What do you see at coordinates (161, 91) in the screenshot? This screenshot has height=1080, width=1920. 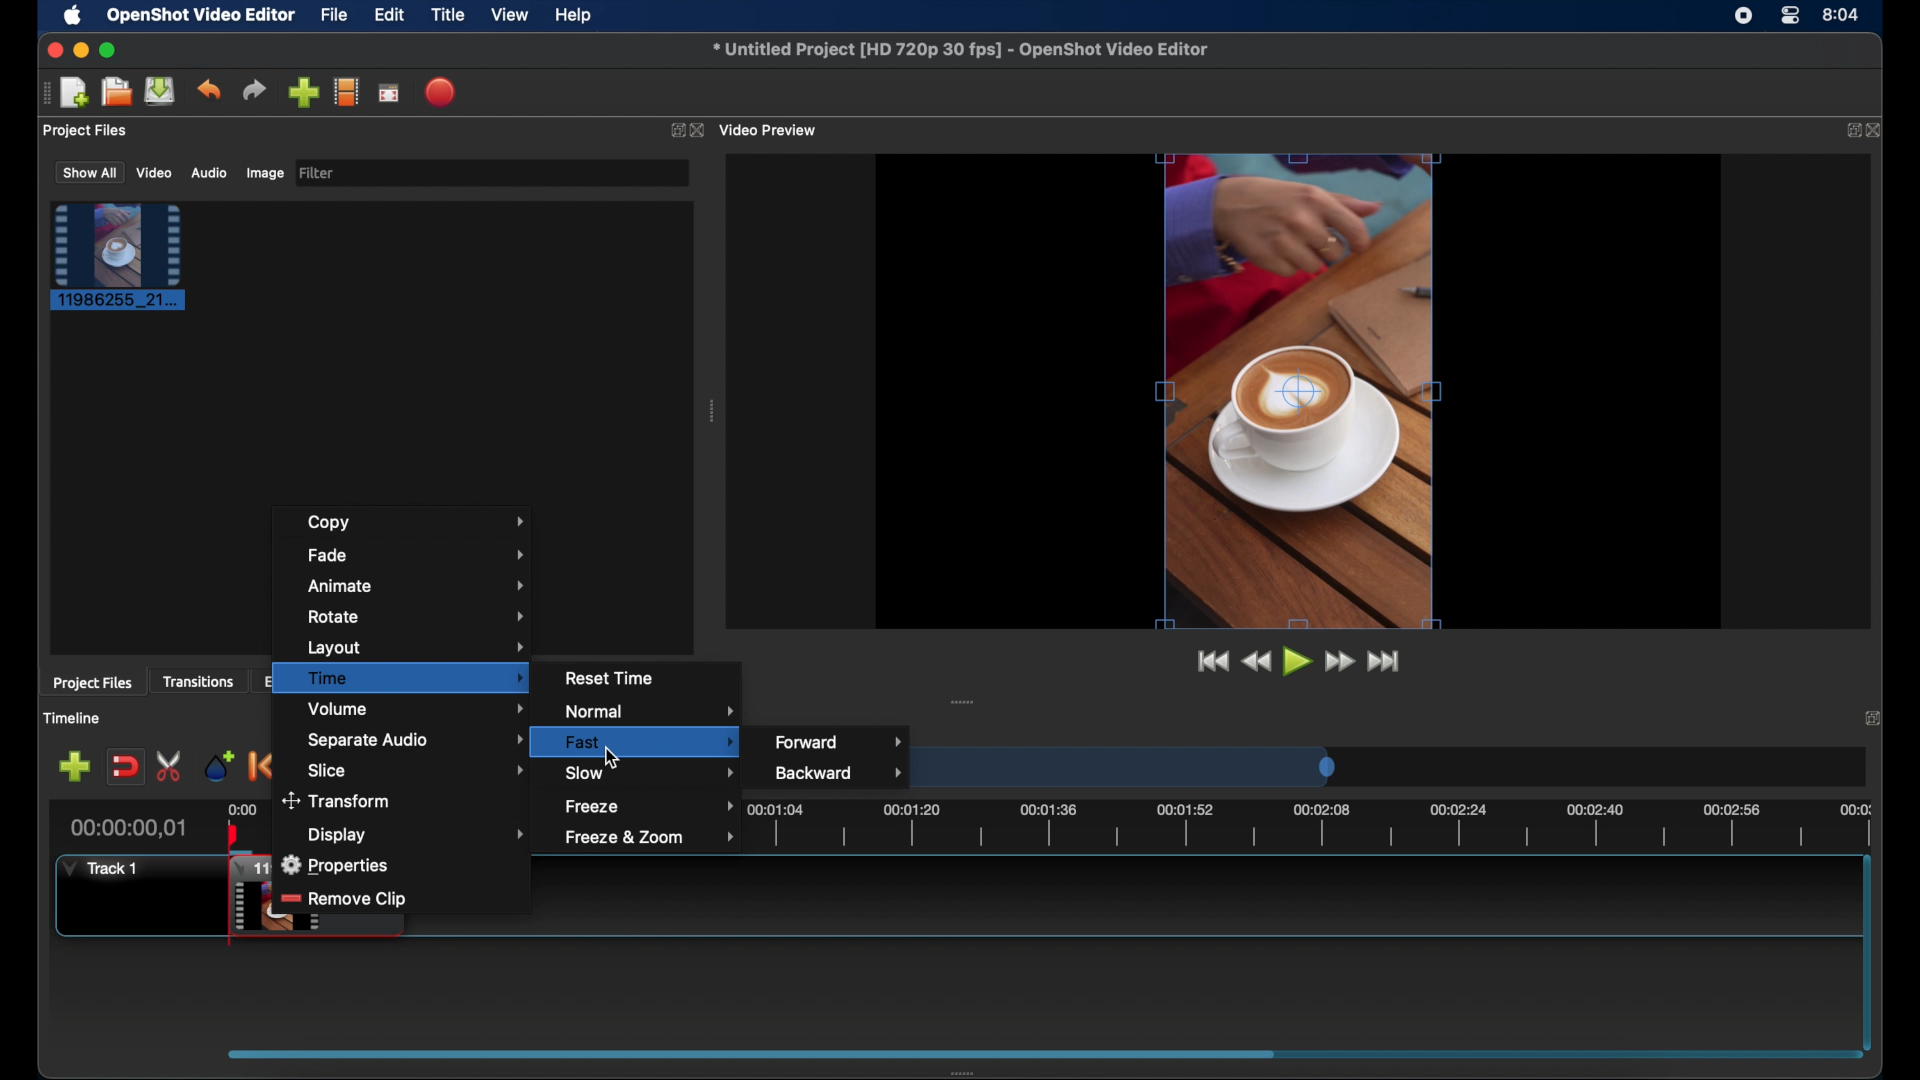 I see `save project` at bounding box center [161, 91].